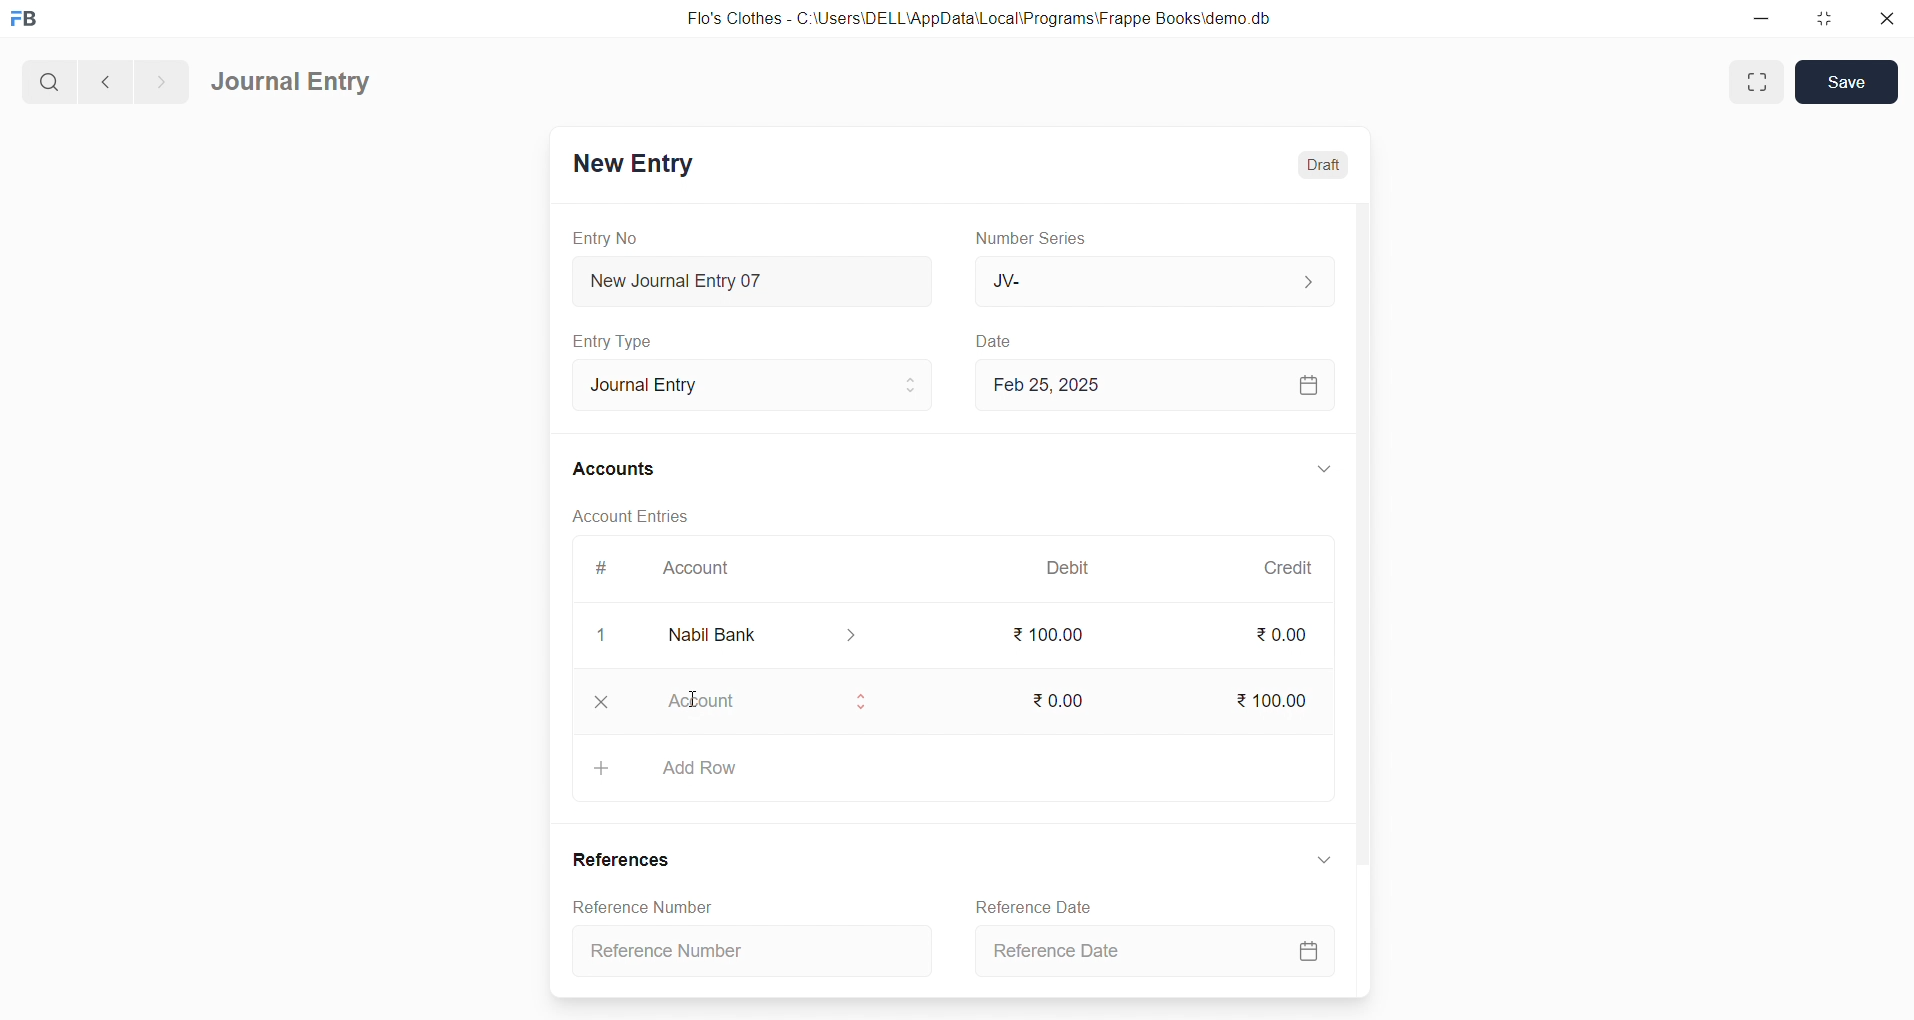  I want to click on maximize window, so click(1760, 82).